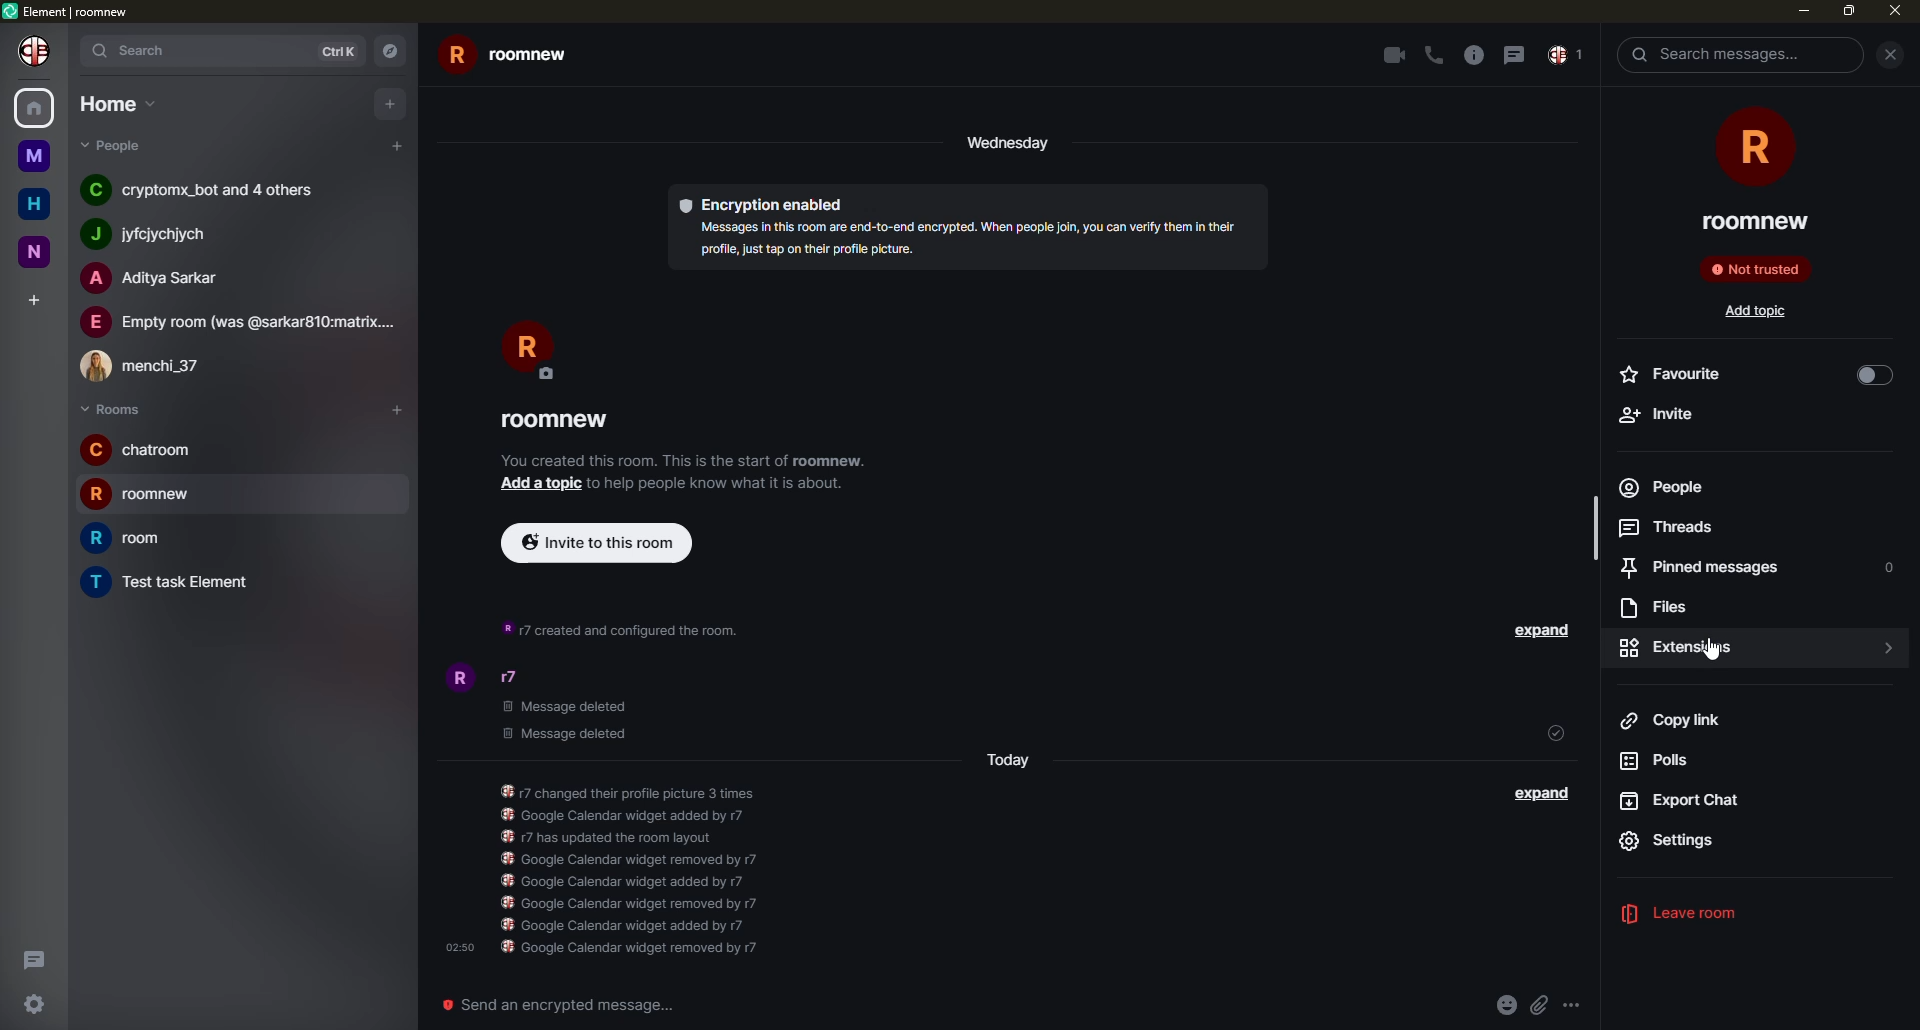 The width and height of the screenshot is (1920, 1030). What do you see at coordinates (1553, 732) in the screenshot?
I see `sent` at bounding box center [1553, 732].